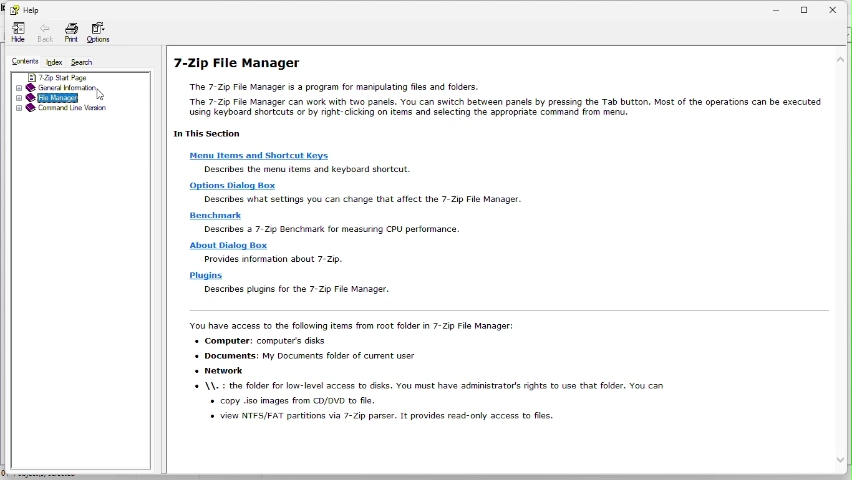  Describe the element at coordinates (224, 245) in the screenshot. I see `About dialogue box` at that location.